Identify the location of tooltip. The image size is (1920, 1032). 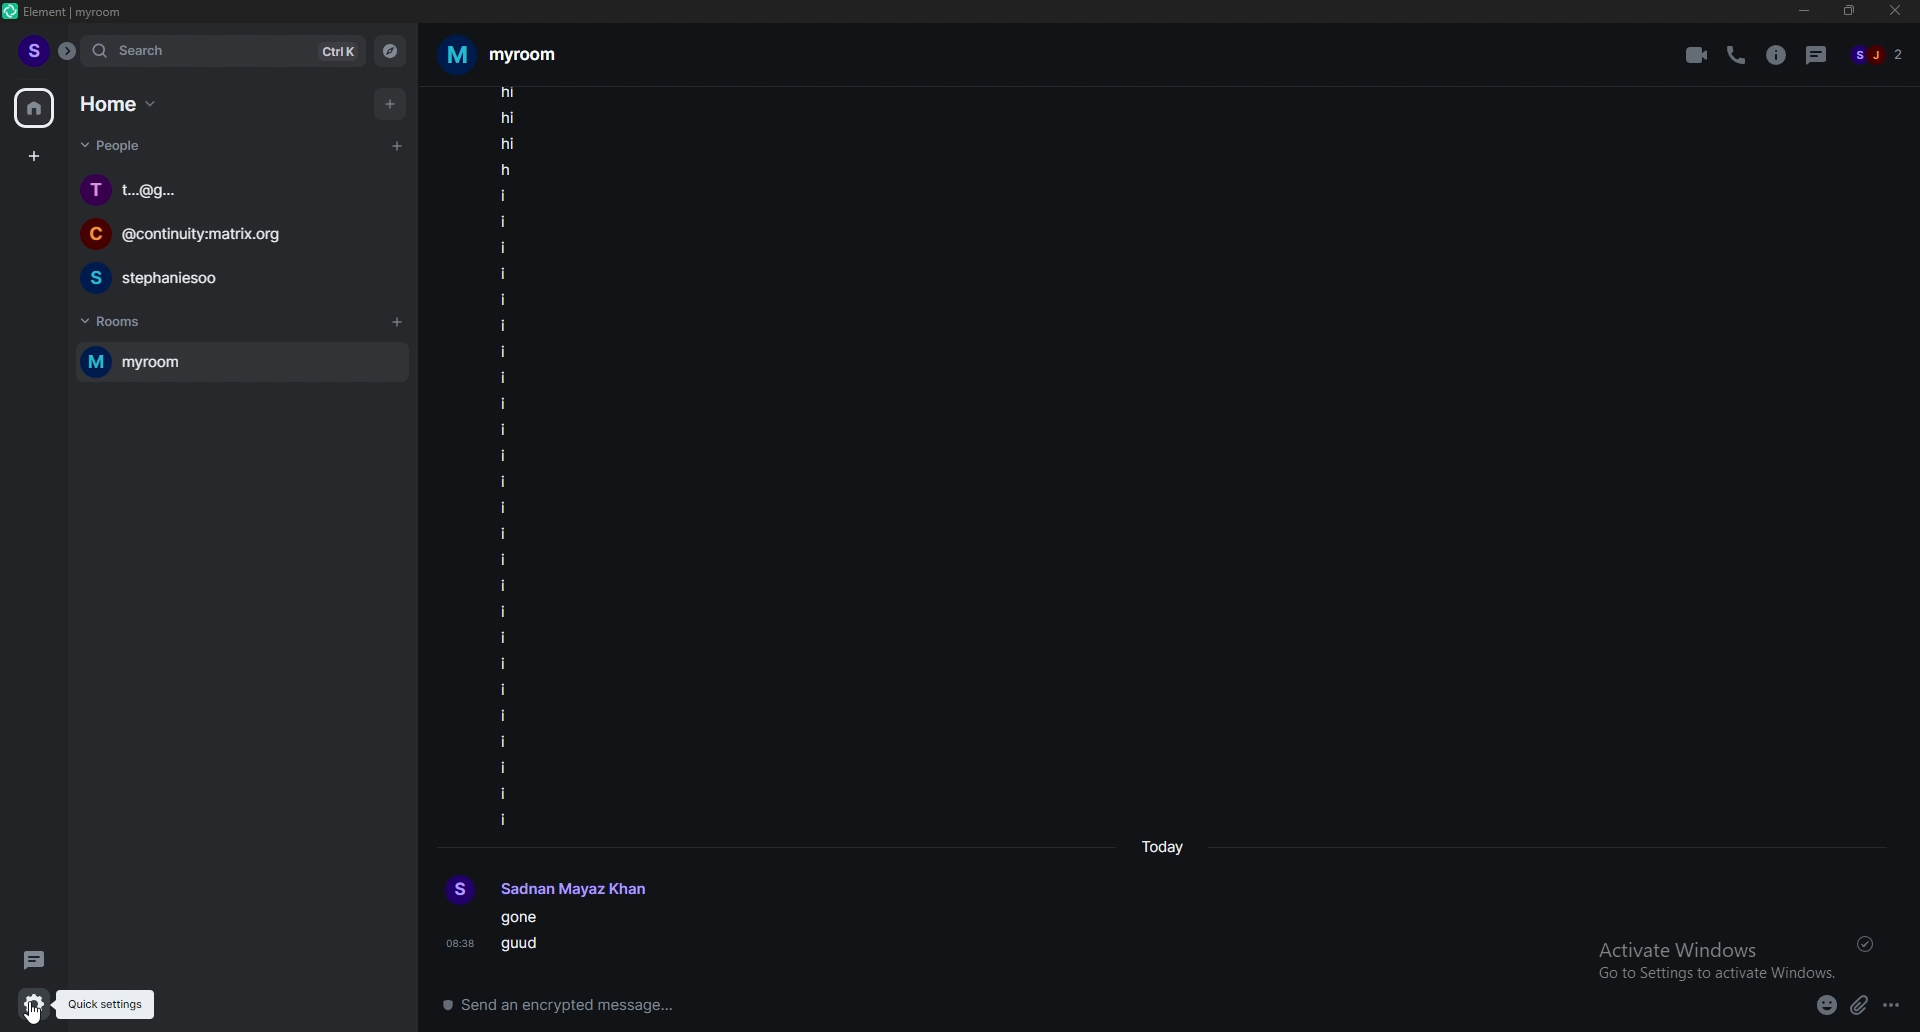
(105, 1005).